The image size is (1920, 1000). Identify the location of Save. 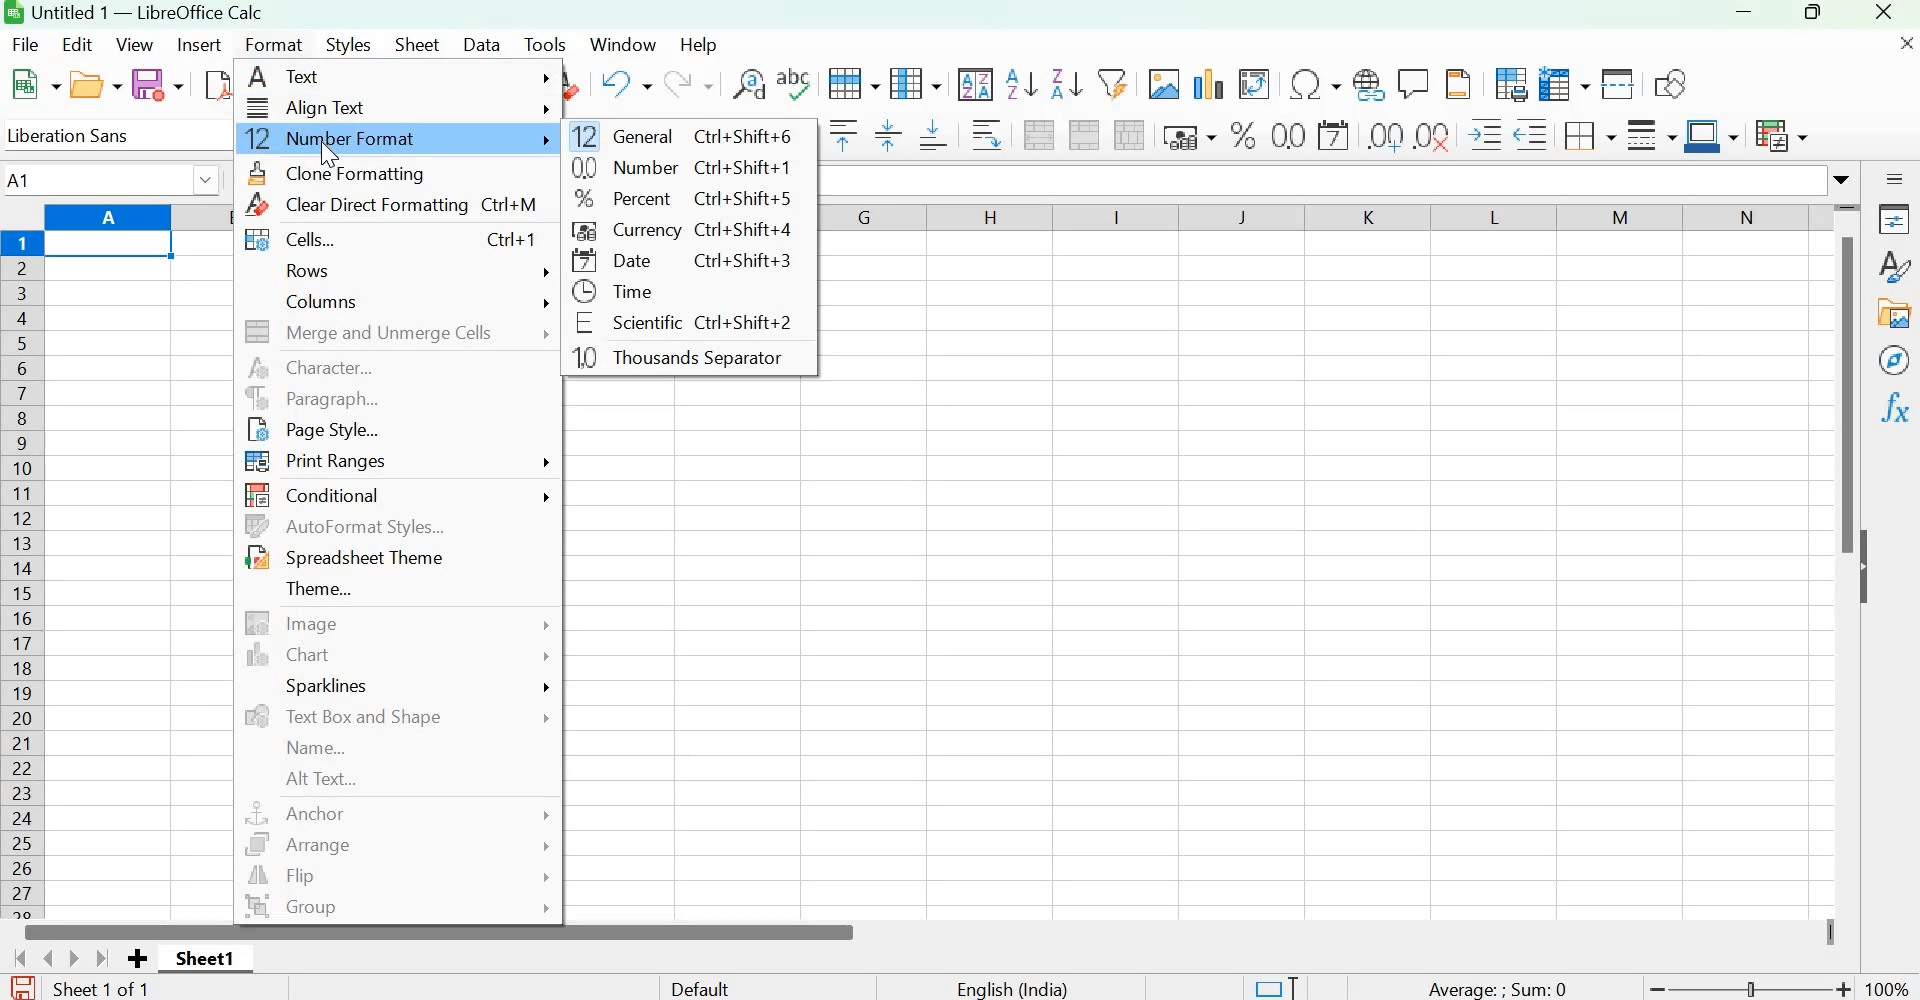
(157, 85).